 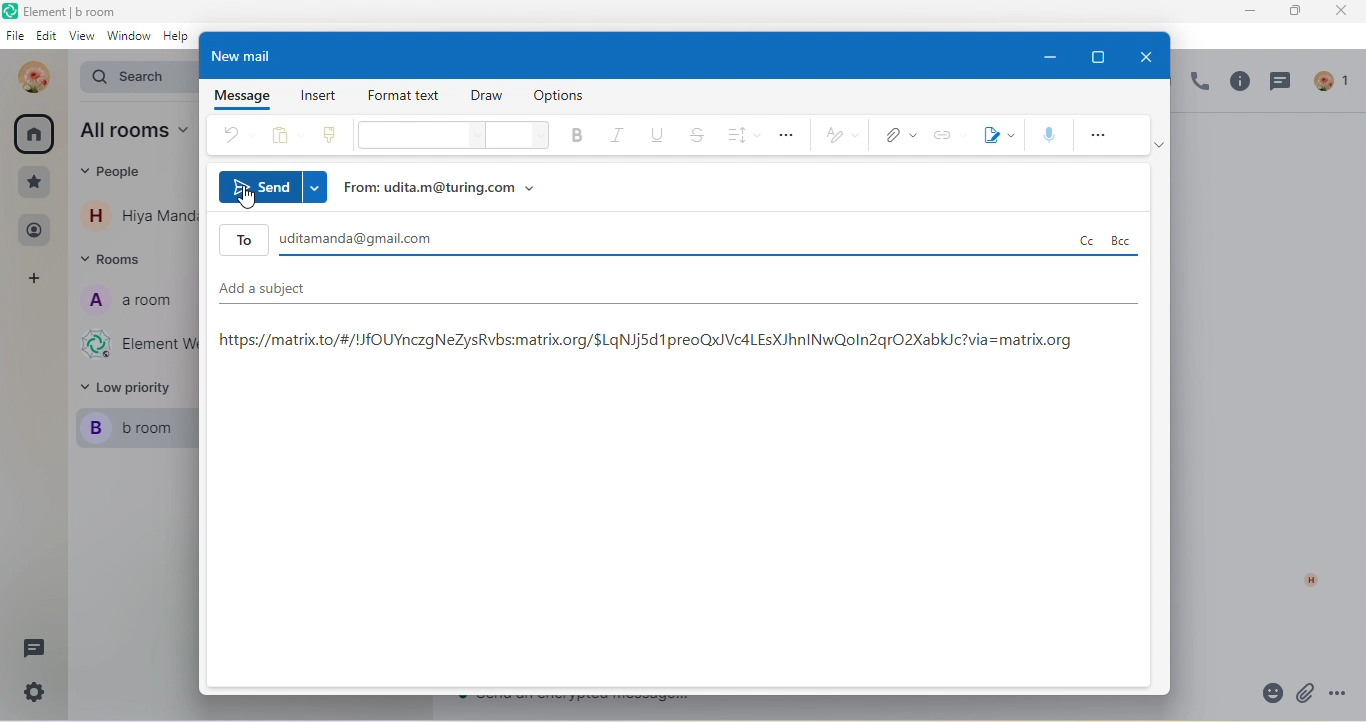 What do you see at coordinates (1306, 694) in the screenshot?
I see `attachment` at bounding box center [1306, 694].